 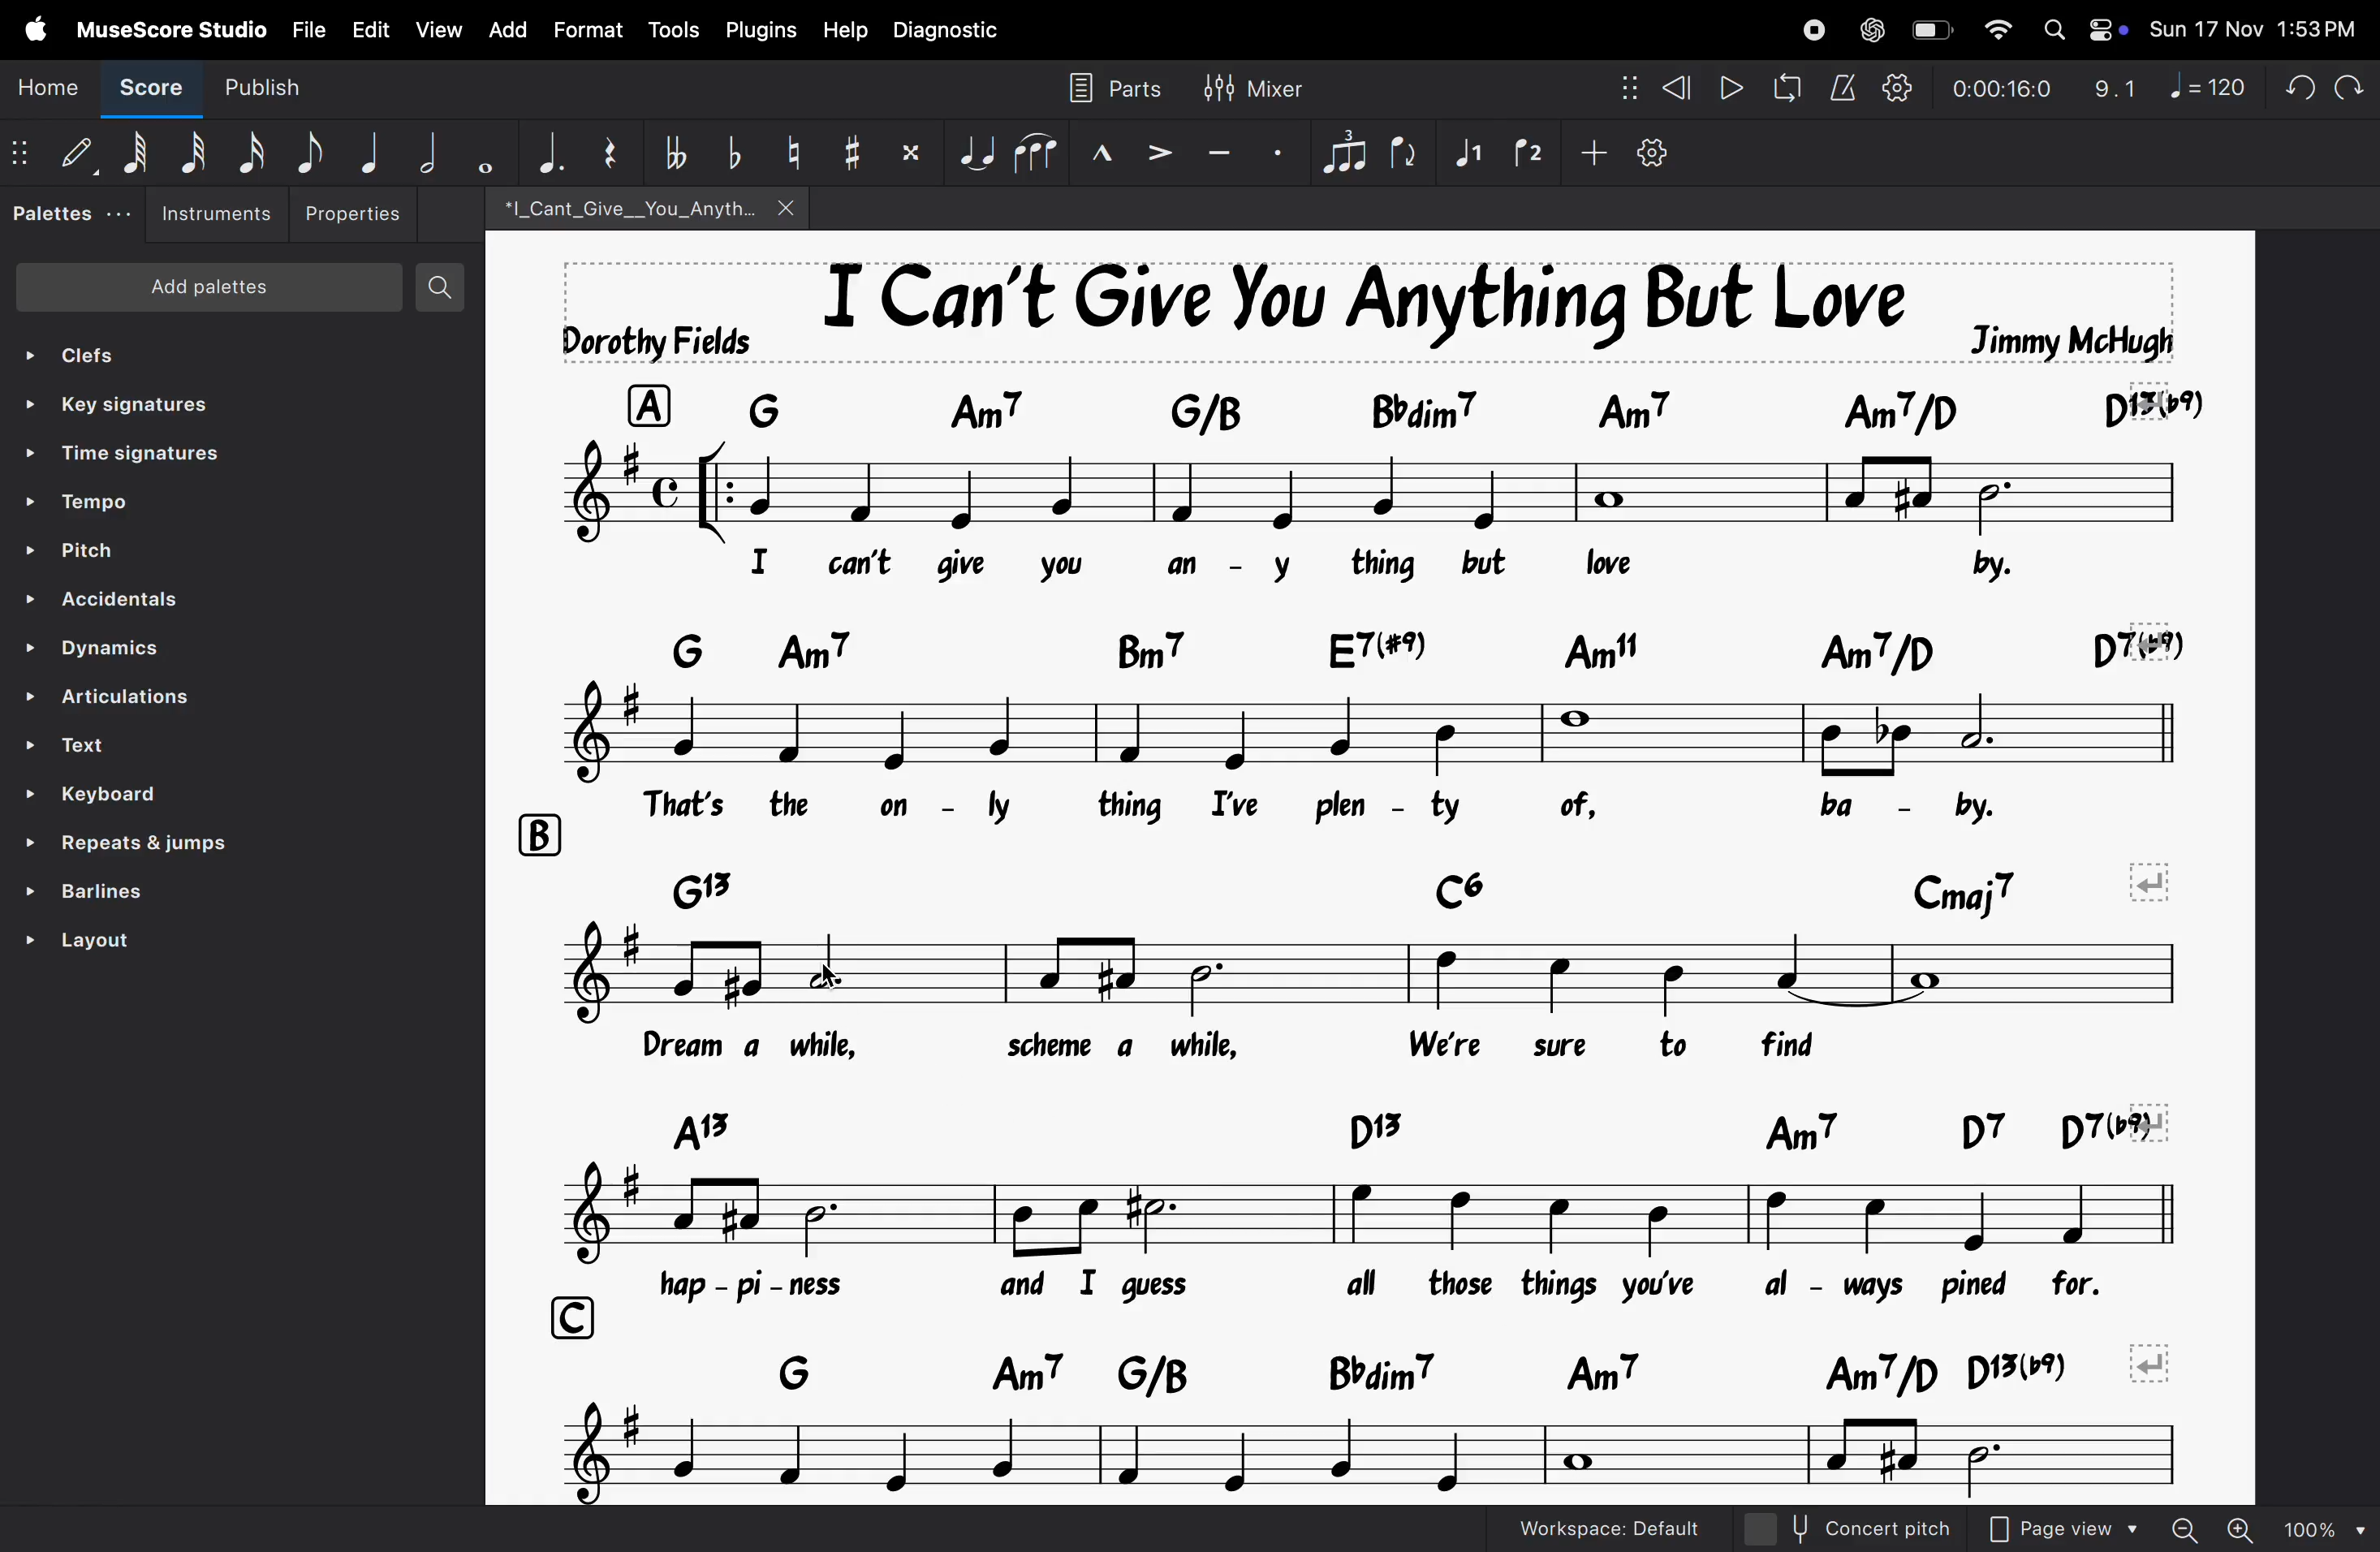 I want to click on parts, so click(x=1118, y=84).